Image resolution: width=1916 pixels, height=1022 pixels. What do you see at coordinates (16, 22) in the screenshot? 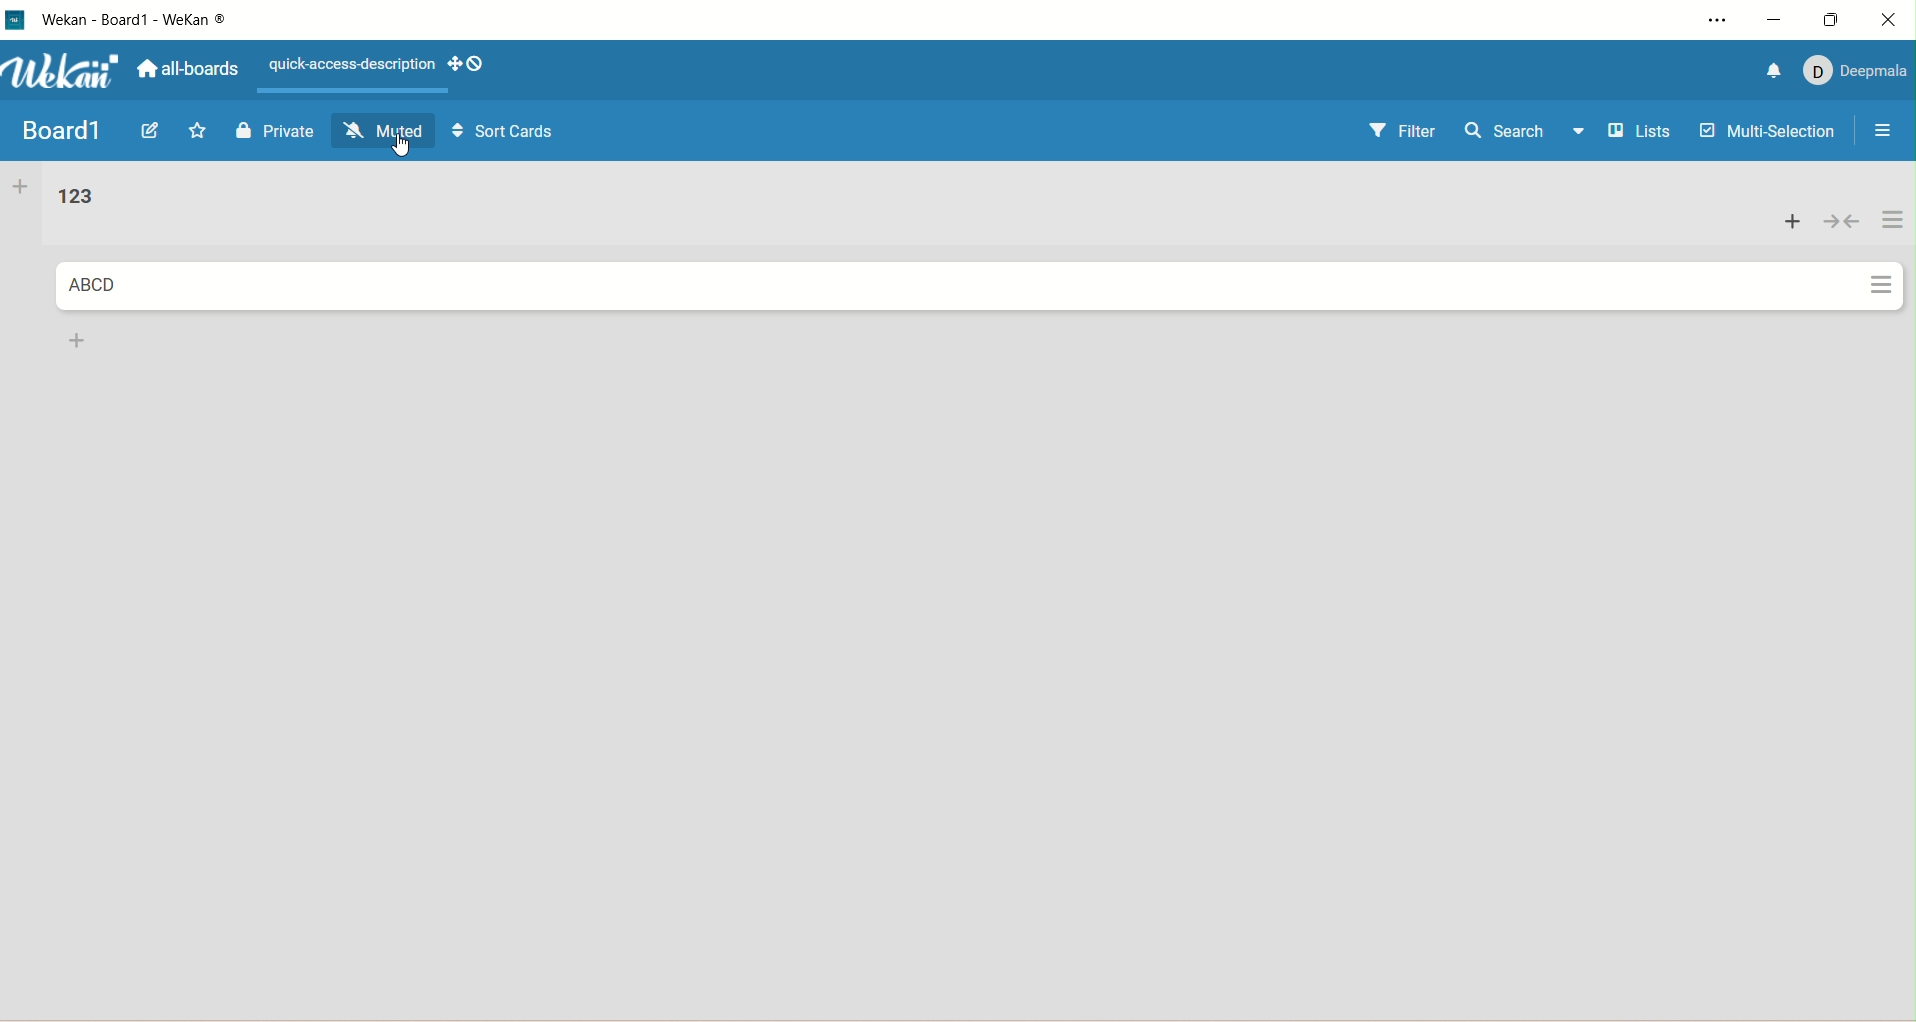
I see `logo` at bounding box center [16, 22].